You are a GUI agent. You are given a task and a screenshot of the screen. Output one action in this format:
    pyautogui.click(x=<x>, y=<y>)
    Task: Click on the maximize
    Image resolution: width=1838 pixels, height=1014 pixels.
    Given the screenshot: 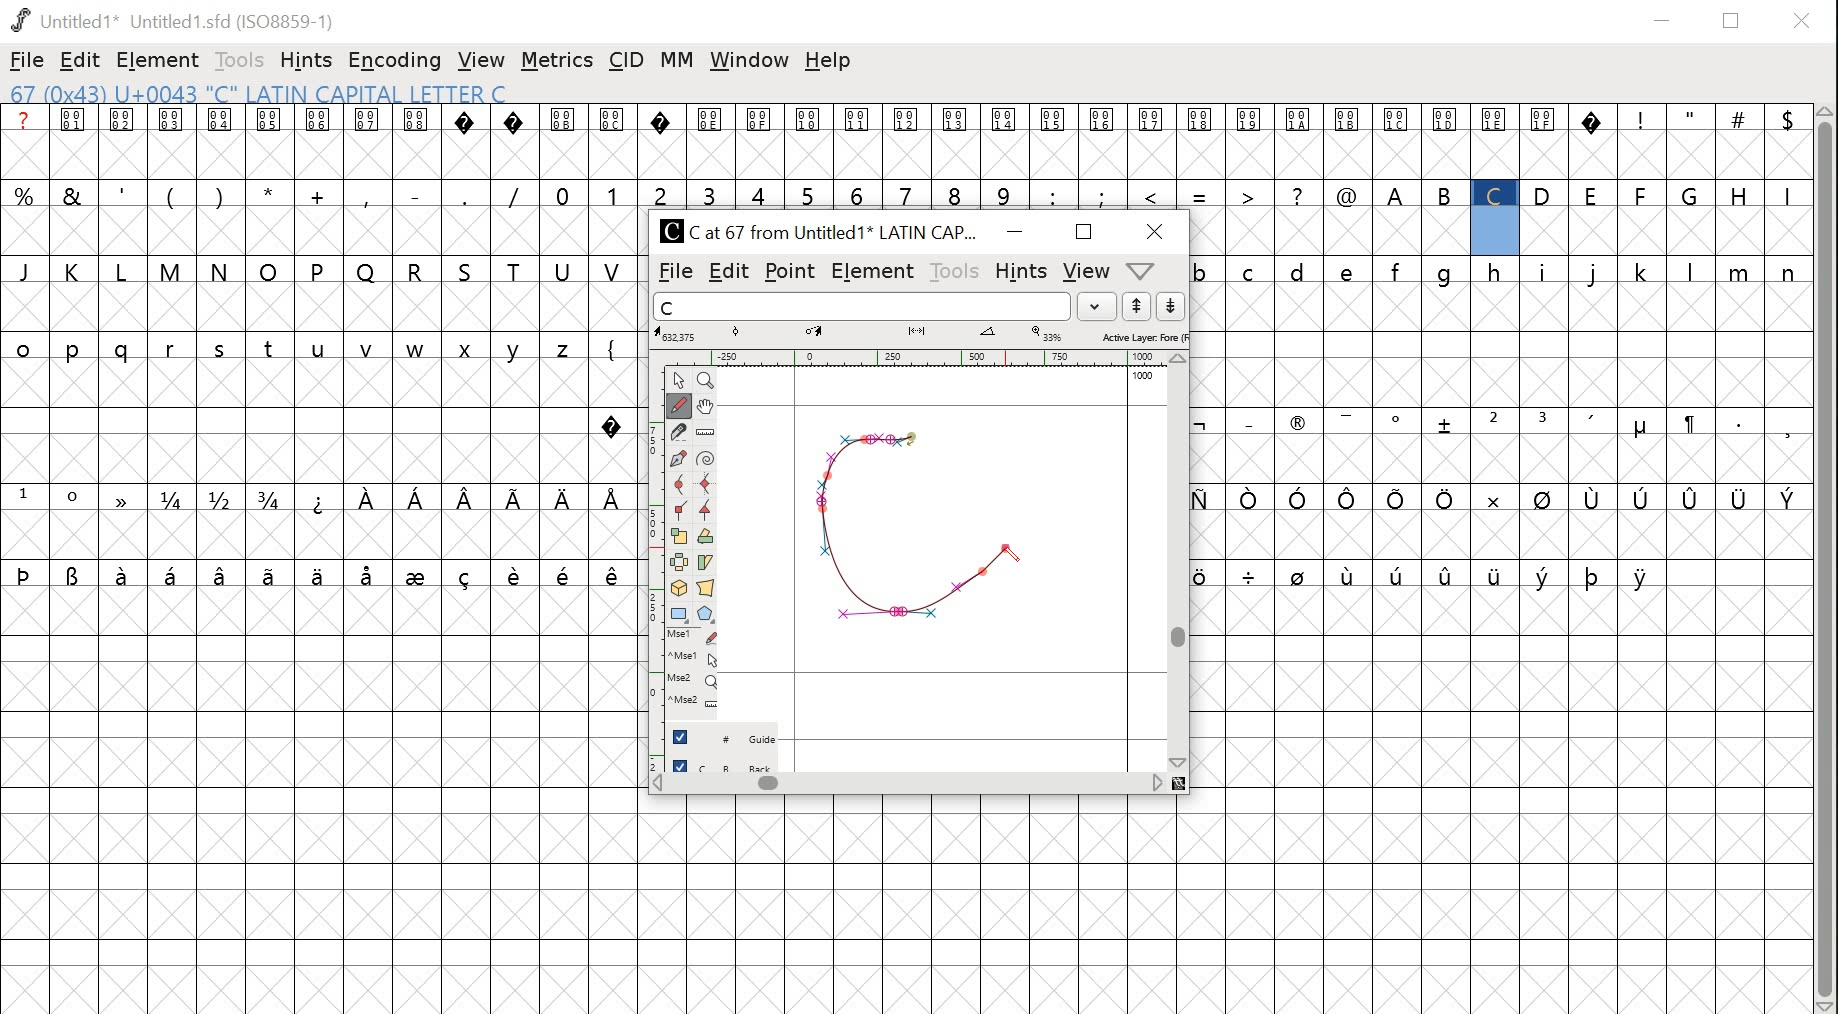 What is the action you would take?
    pyautogui.click(x=1087, y=232)
    